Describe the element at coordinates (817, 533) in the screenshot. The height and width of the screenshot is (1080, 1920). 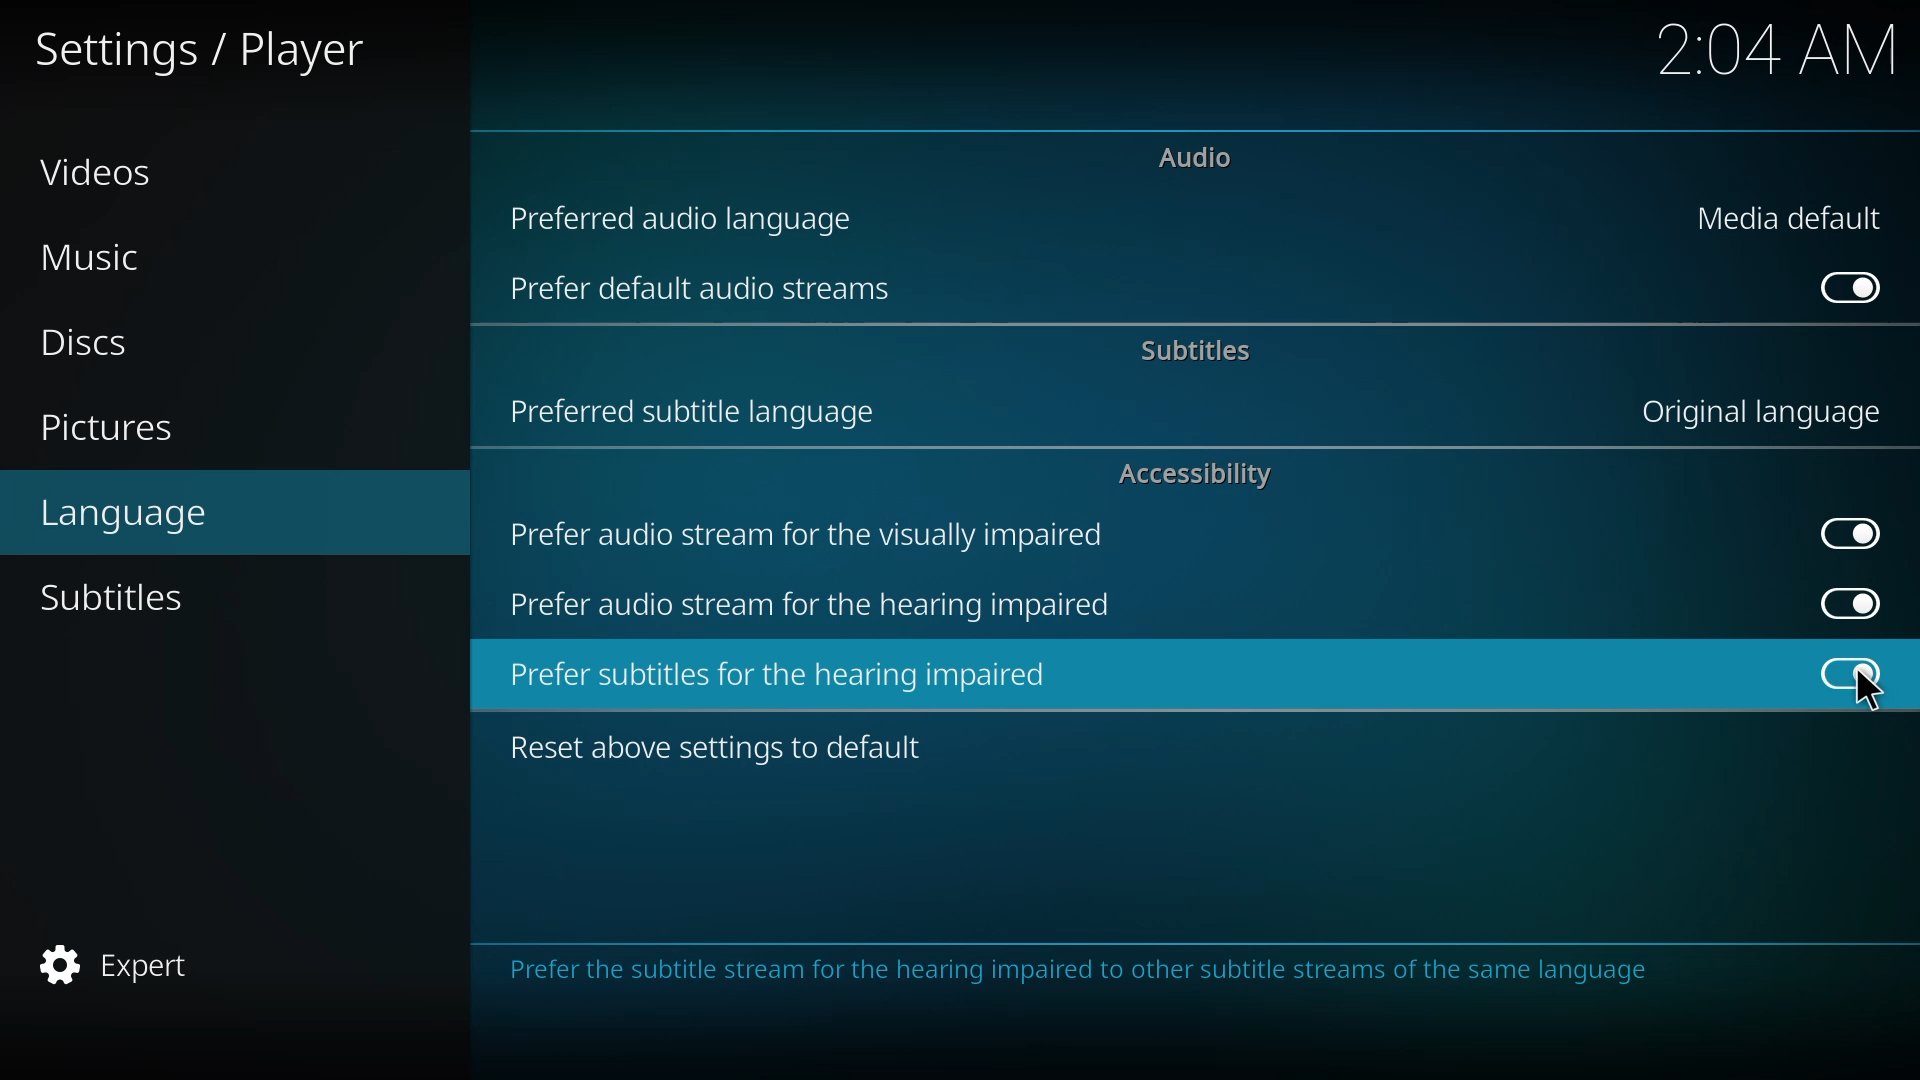
I see `prefer audio stream for visually impaired` at that location.